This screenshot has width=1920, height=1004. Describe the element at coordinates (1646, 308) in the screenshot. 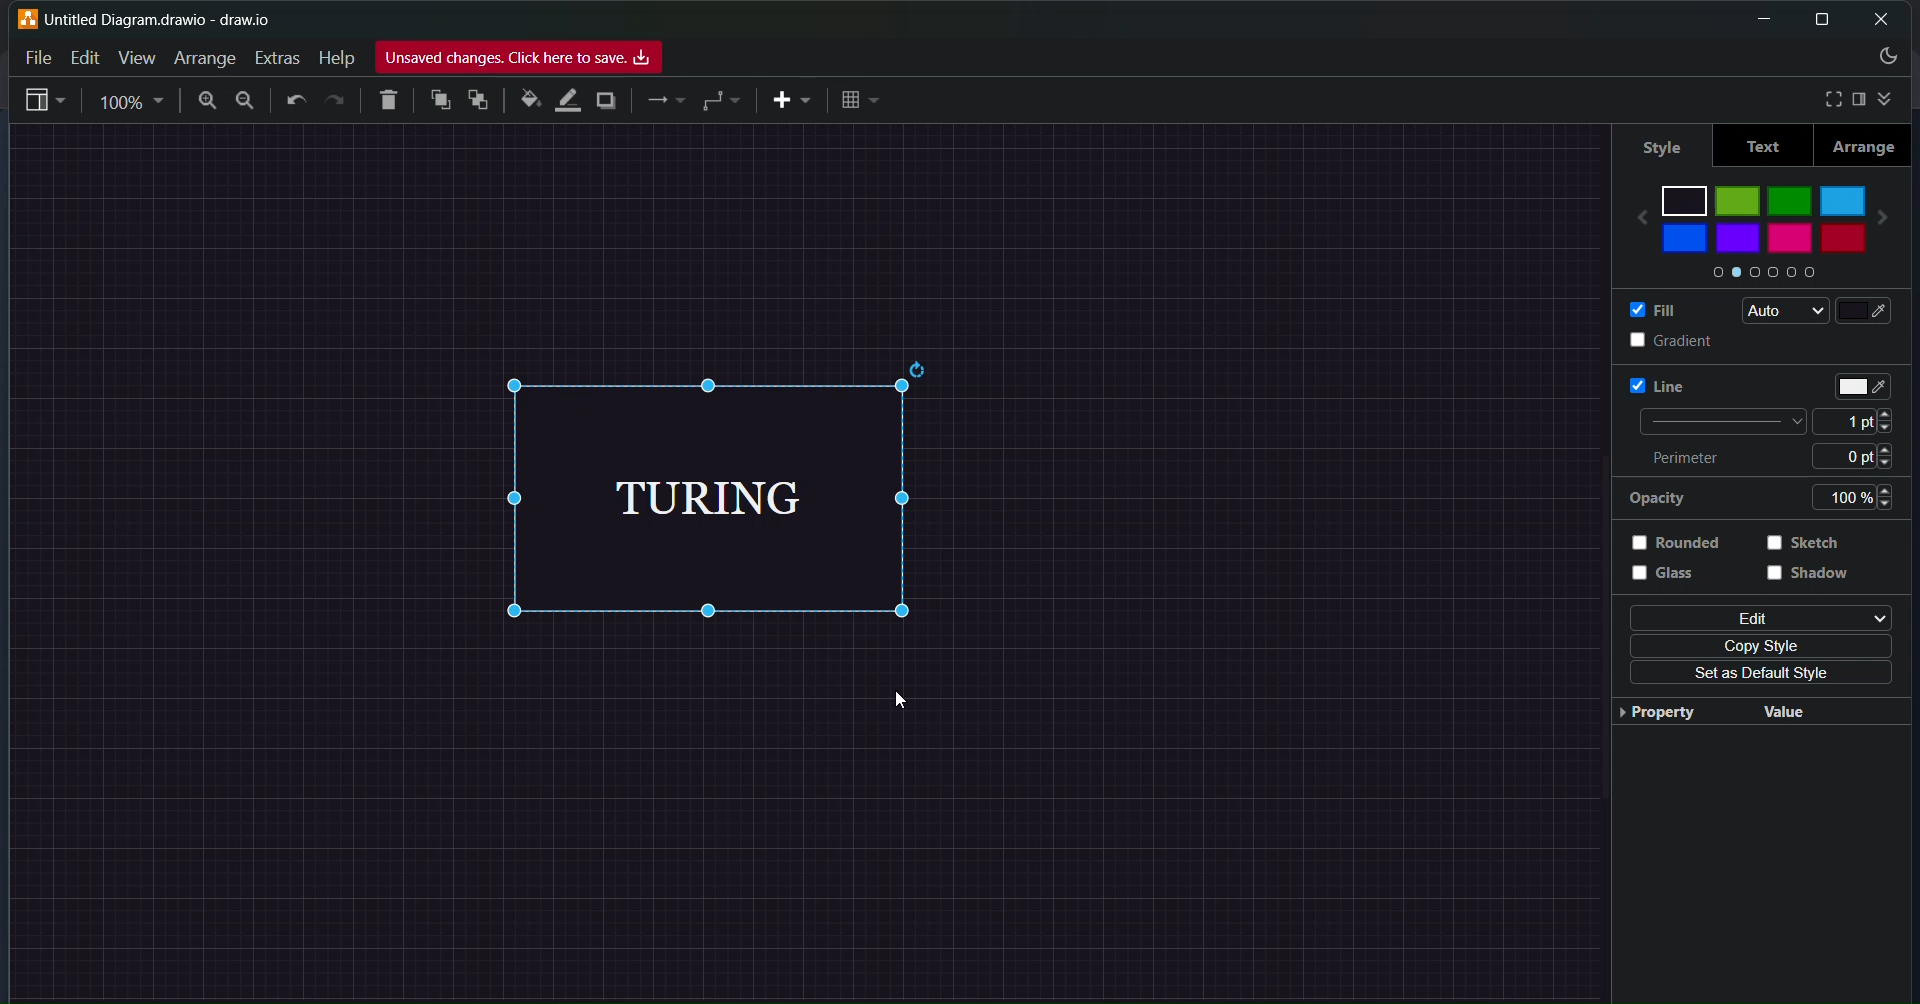

I see `fill` at that location.